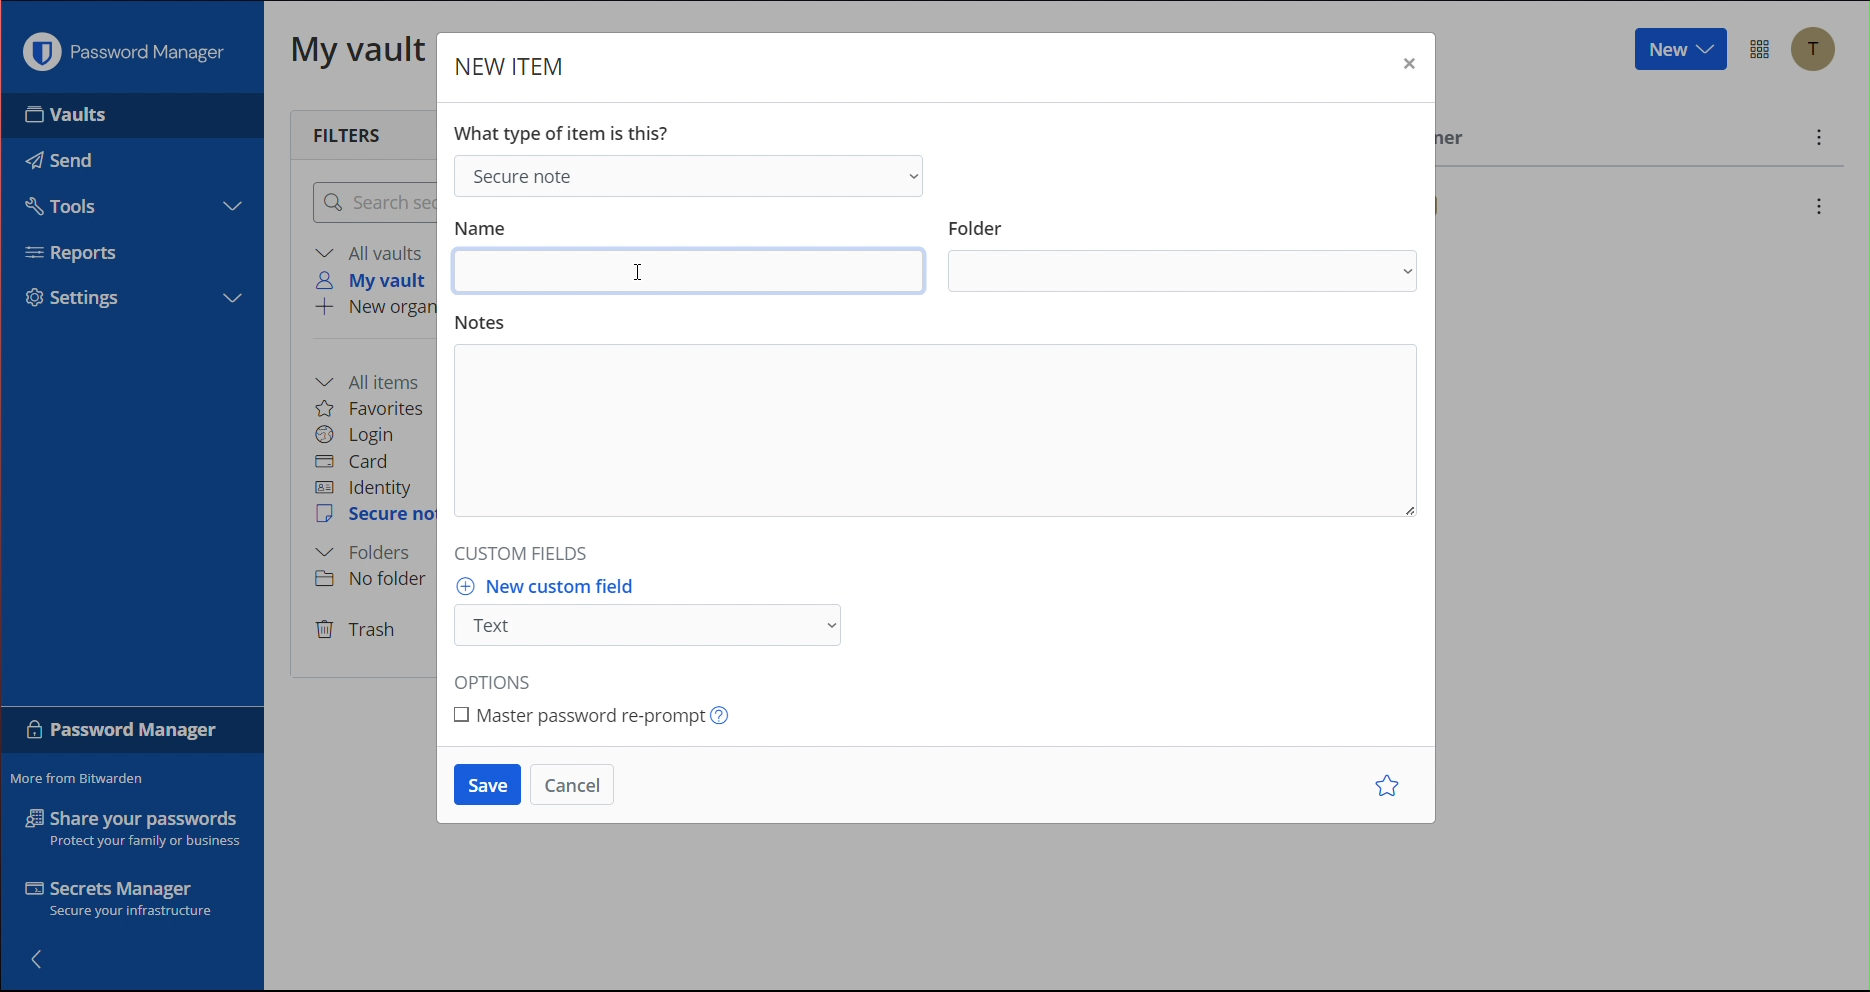 This screenshot has width=1870, height=992. What do you see at coordinates (568, 130) in the screenshot?
I see `What type of item is this?` at bounding box center [568, 130].